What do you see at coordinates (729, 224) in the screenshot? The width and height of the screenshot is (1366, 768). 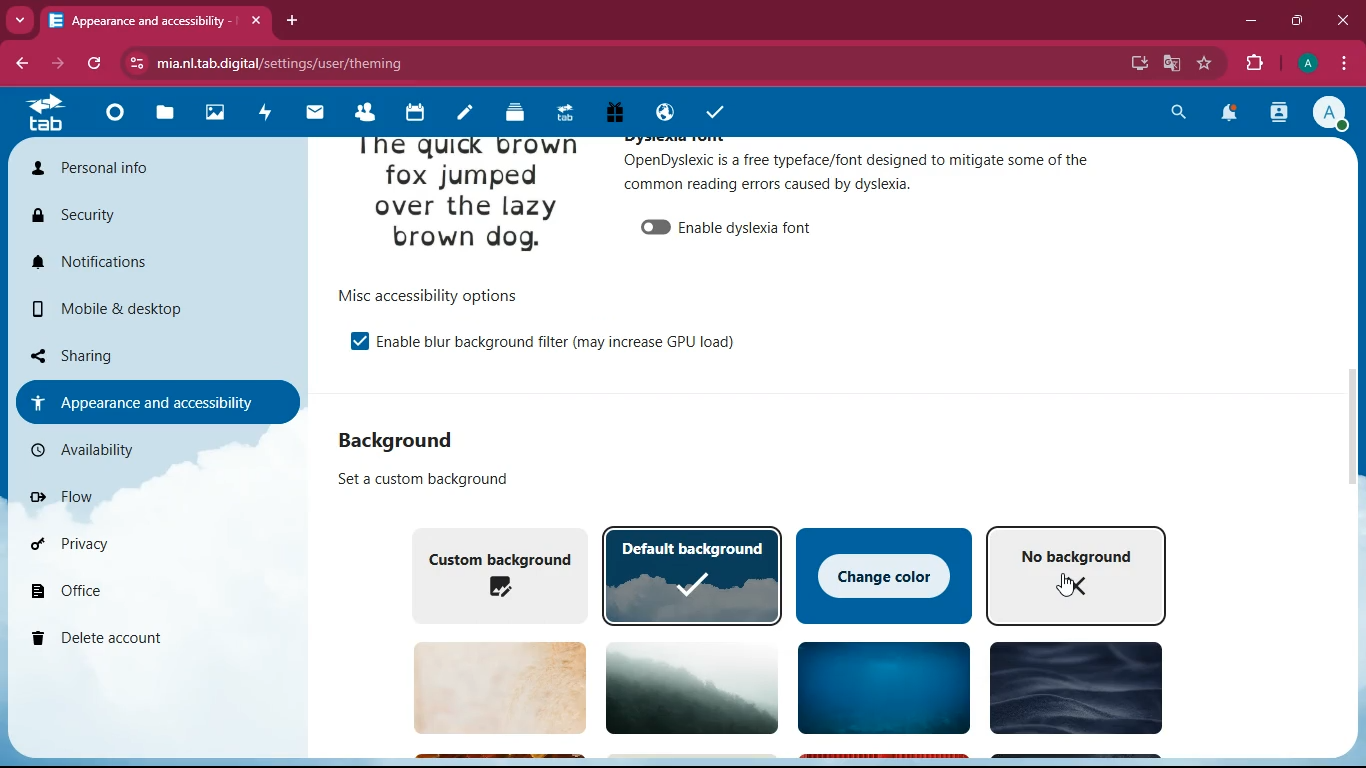 I see `enable` at bounding box center [729, 224].